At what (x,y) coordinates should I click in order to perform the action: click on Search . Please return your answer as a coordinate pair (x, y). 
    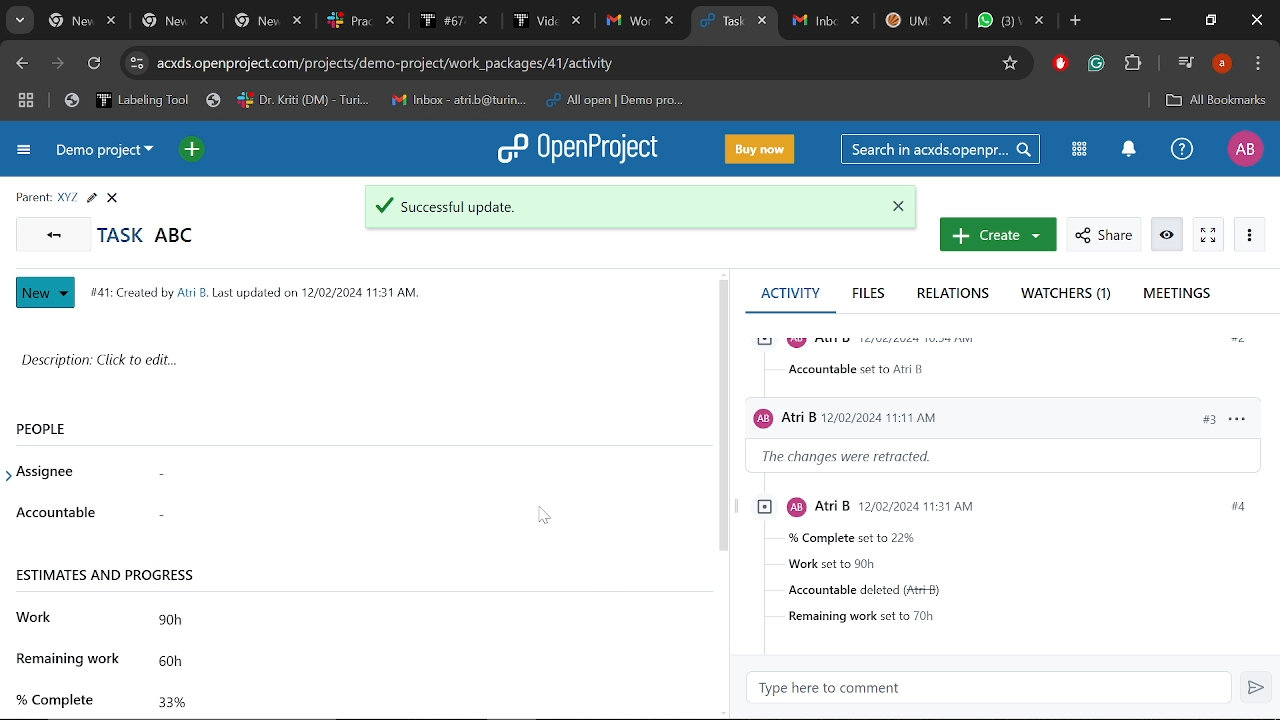
    Looking at the image, I should click on (943, 149).